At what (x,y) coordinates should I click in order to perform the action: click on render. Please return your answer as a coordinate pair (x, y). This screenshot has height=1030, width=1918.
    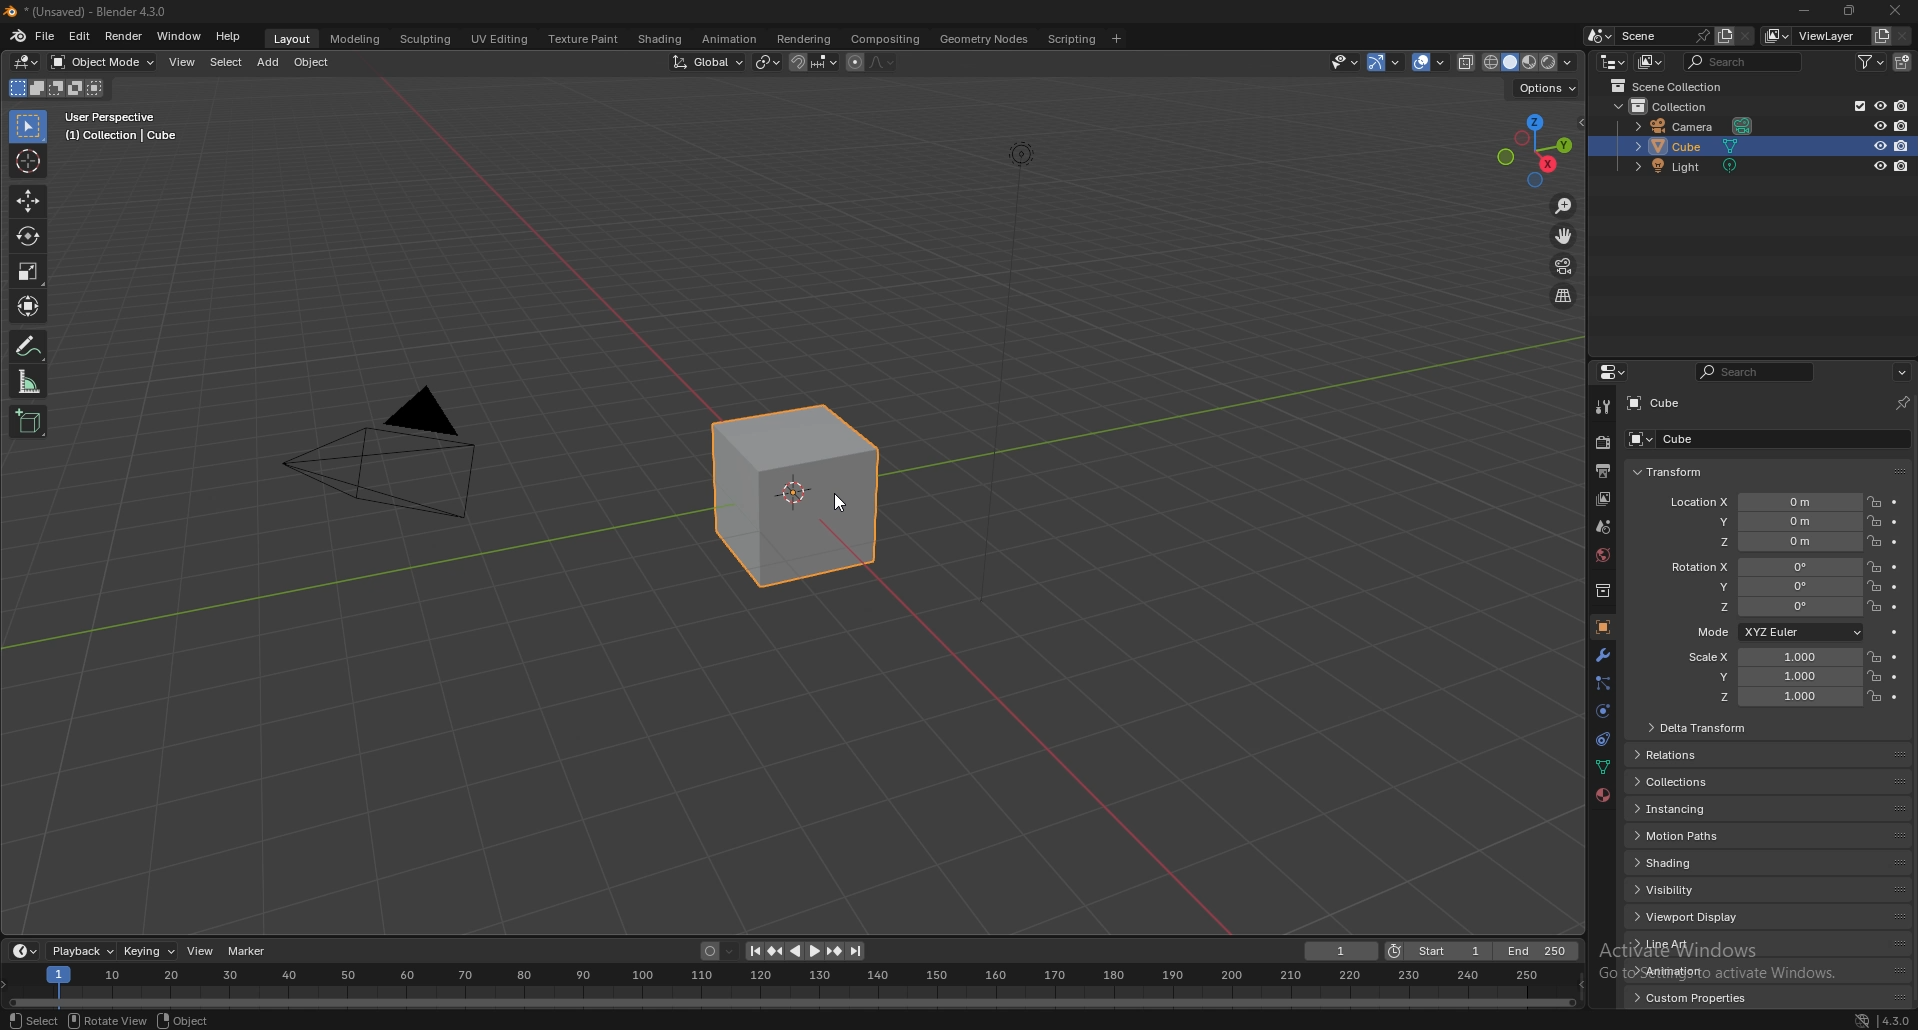
    Looking at the image, I should click on (125, 37).